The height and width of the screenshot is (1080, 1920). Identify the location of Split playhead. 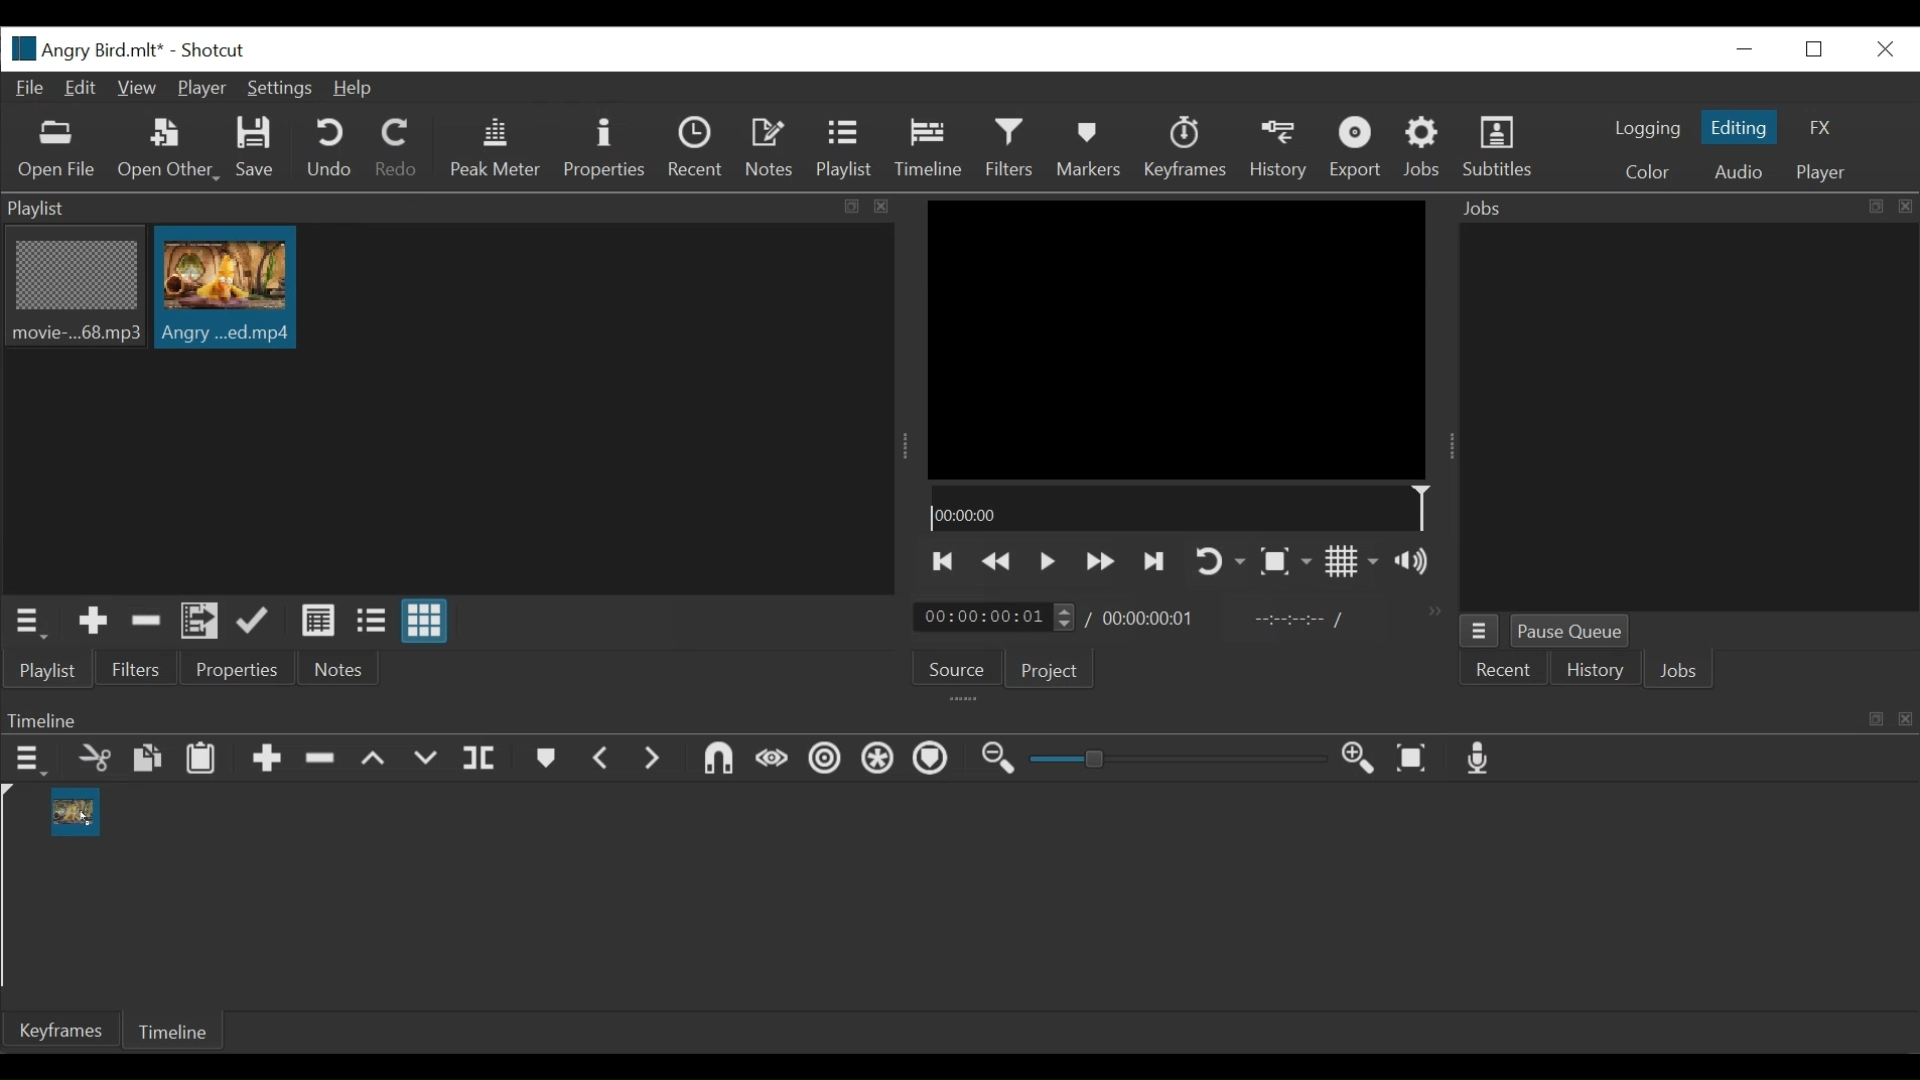
(479, 762).